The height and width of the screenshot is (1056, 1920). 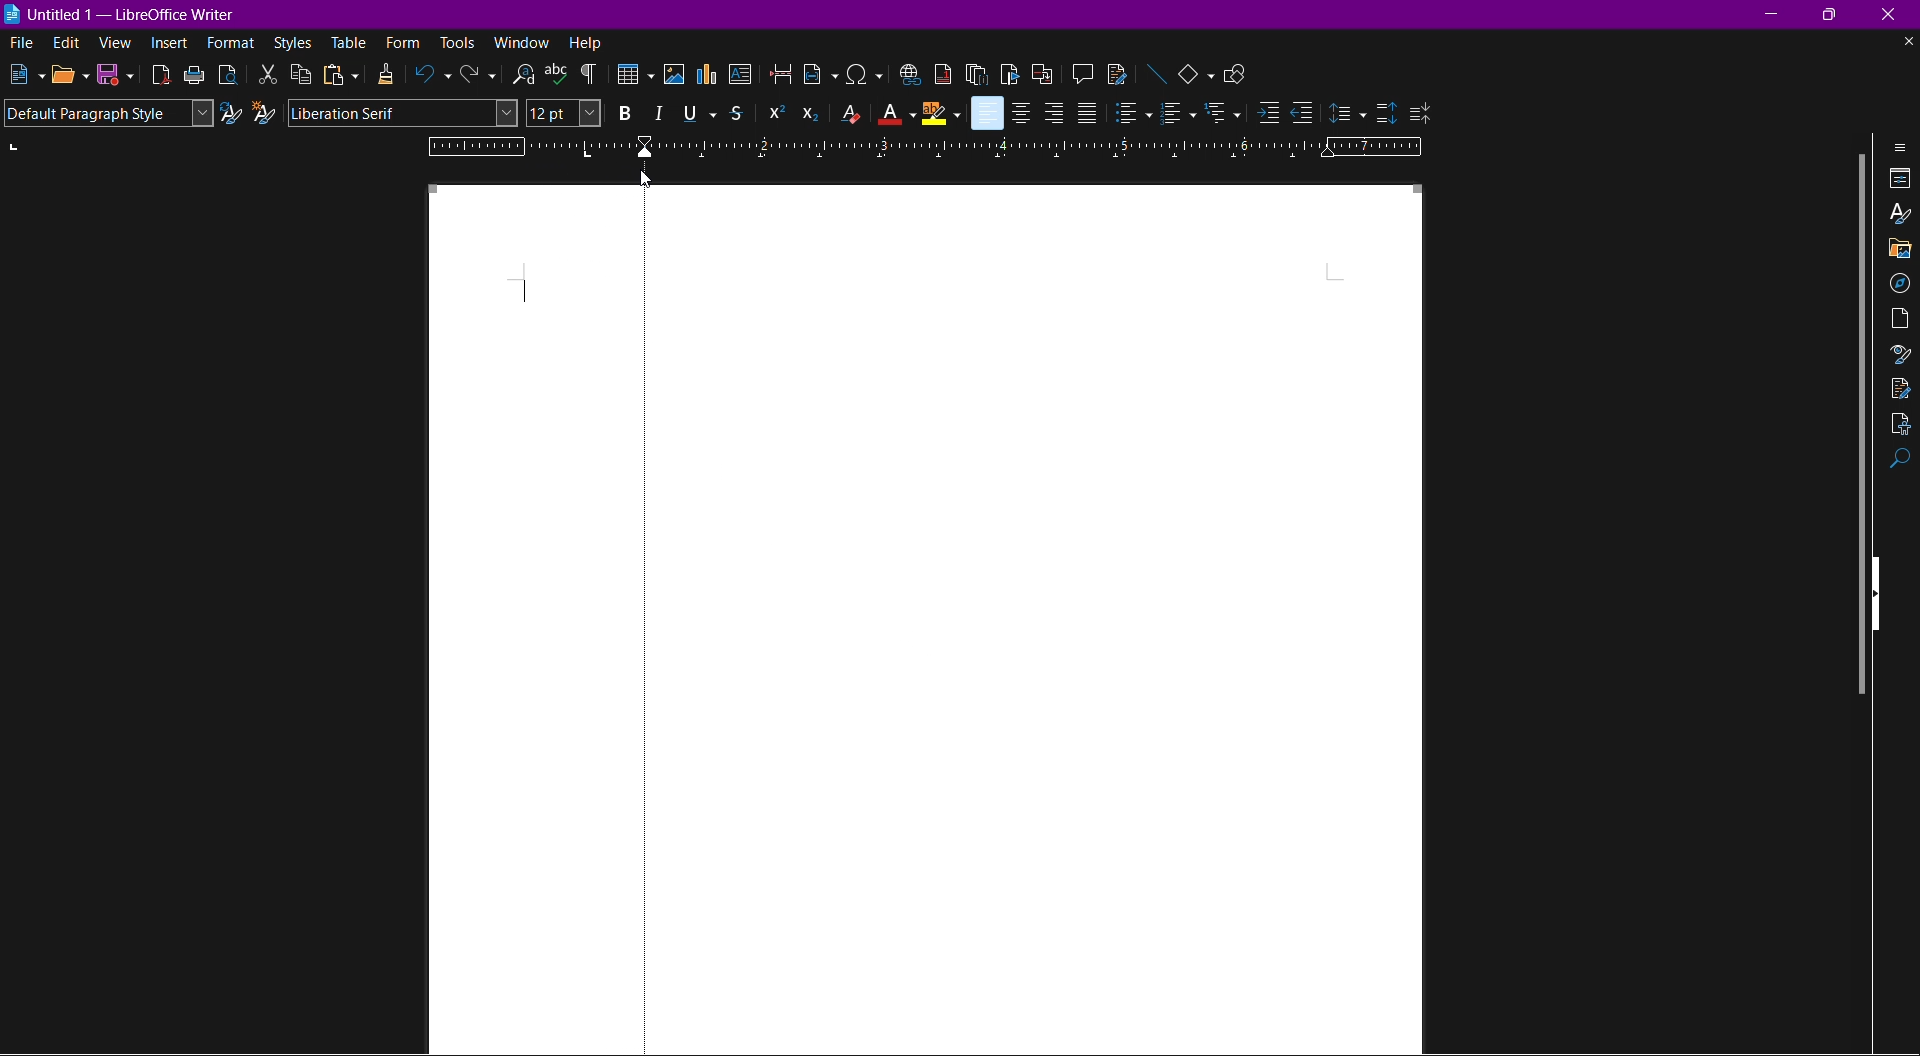 What do you see at coordinates (1835, 15) in the screenshot?
I see `Maximize` at bounding box center [1835, 15].